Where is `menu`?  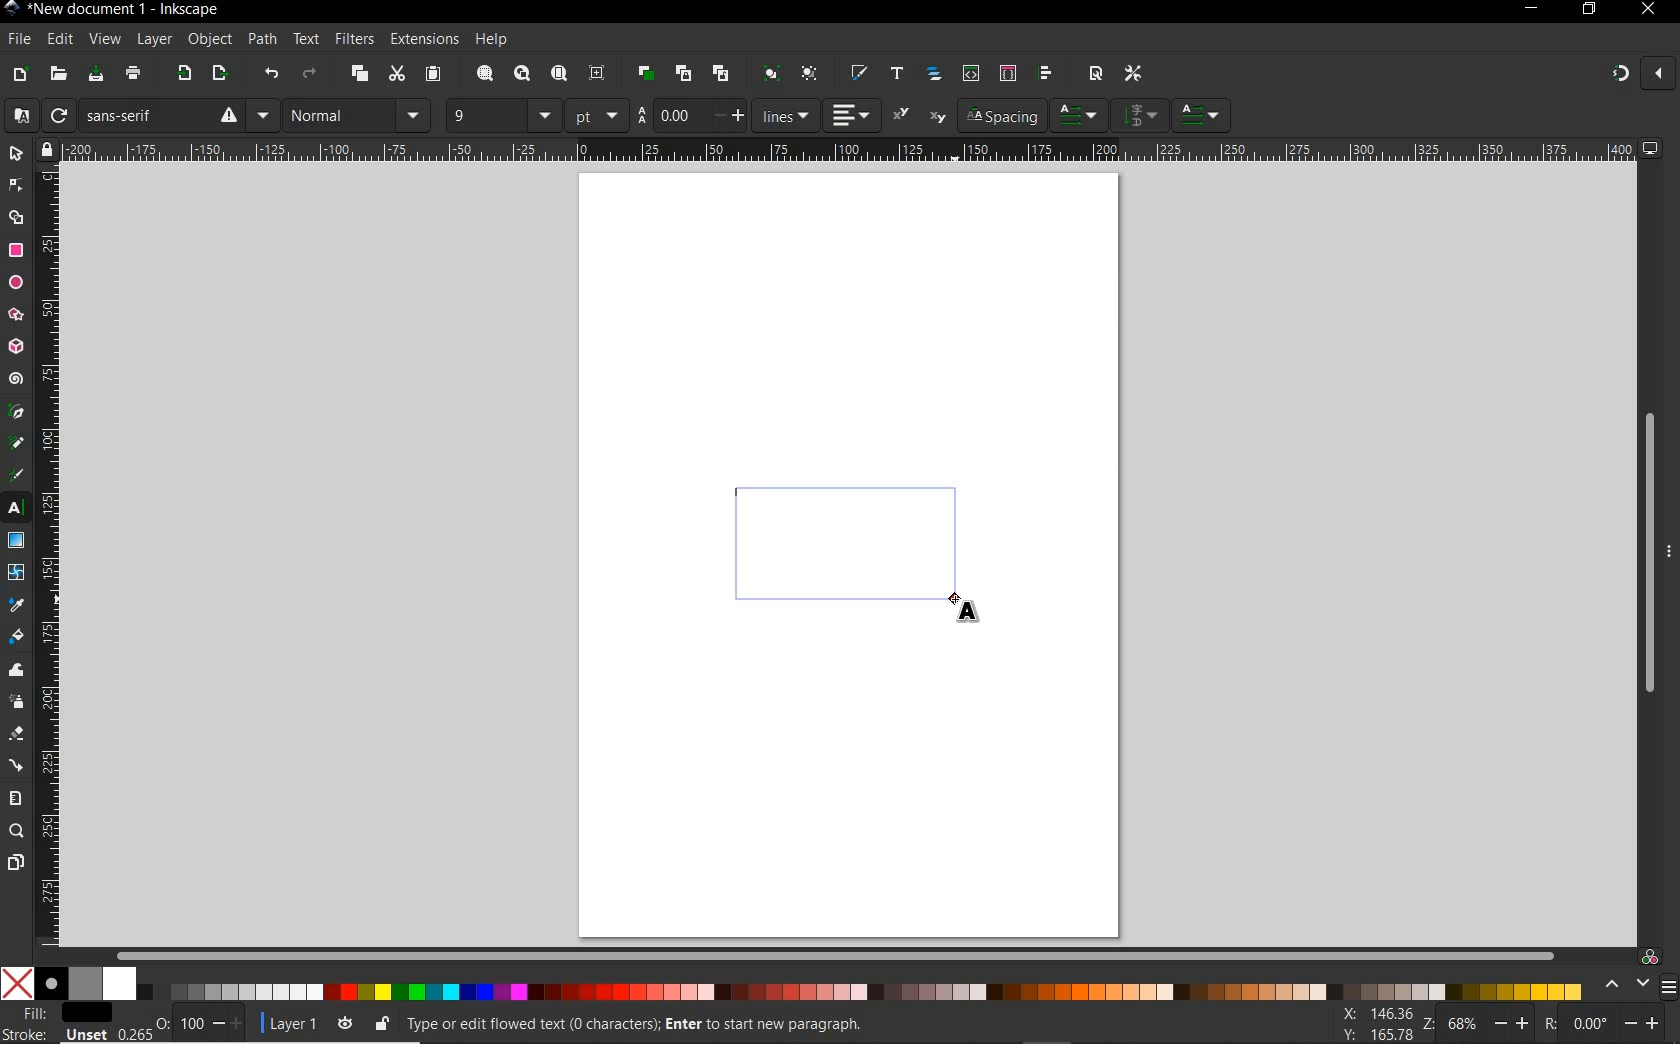
menu is located at coordinates (1141, 114).